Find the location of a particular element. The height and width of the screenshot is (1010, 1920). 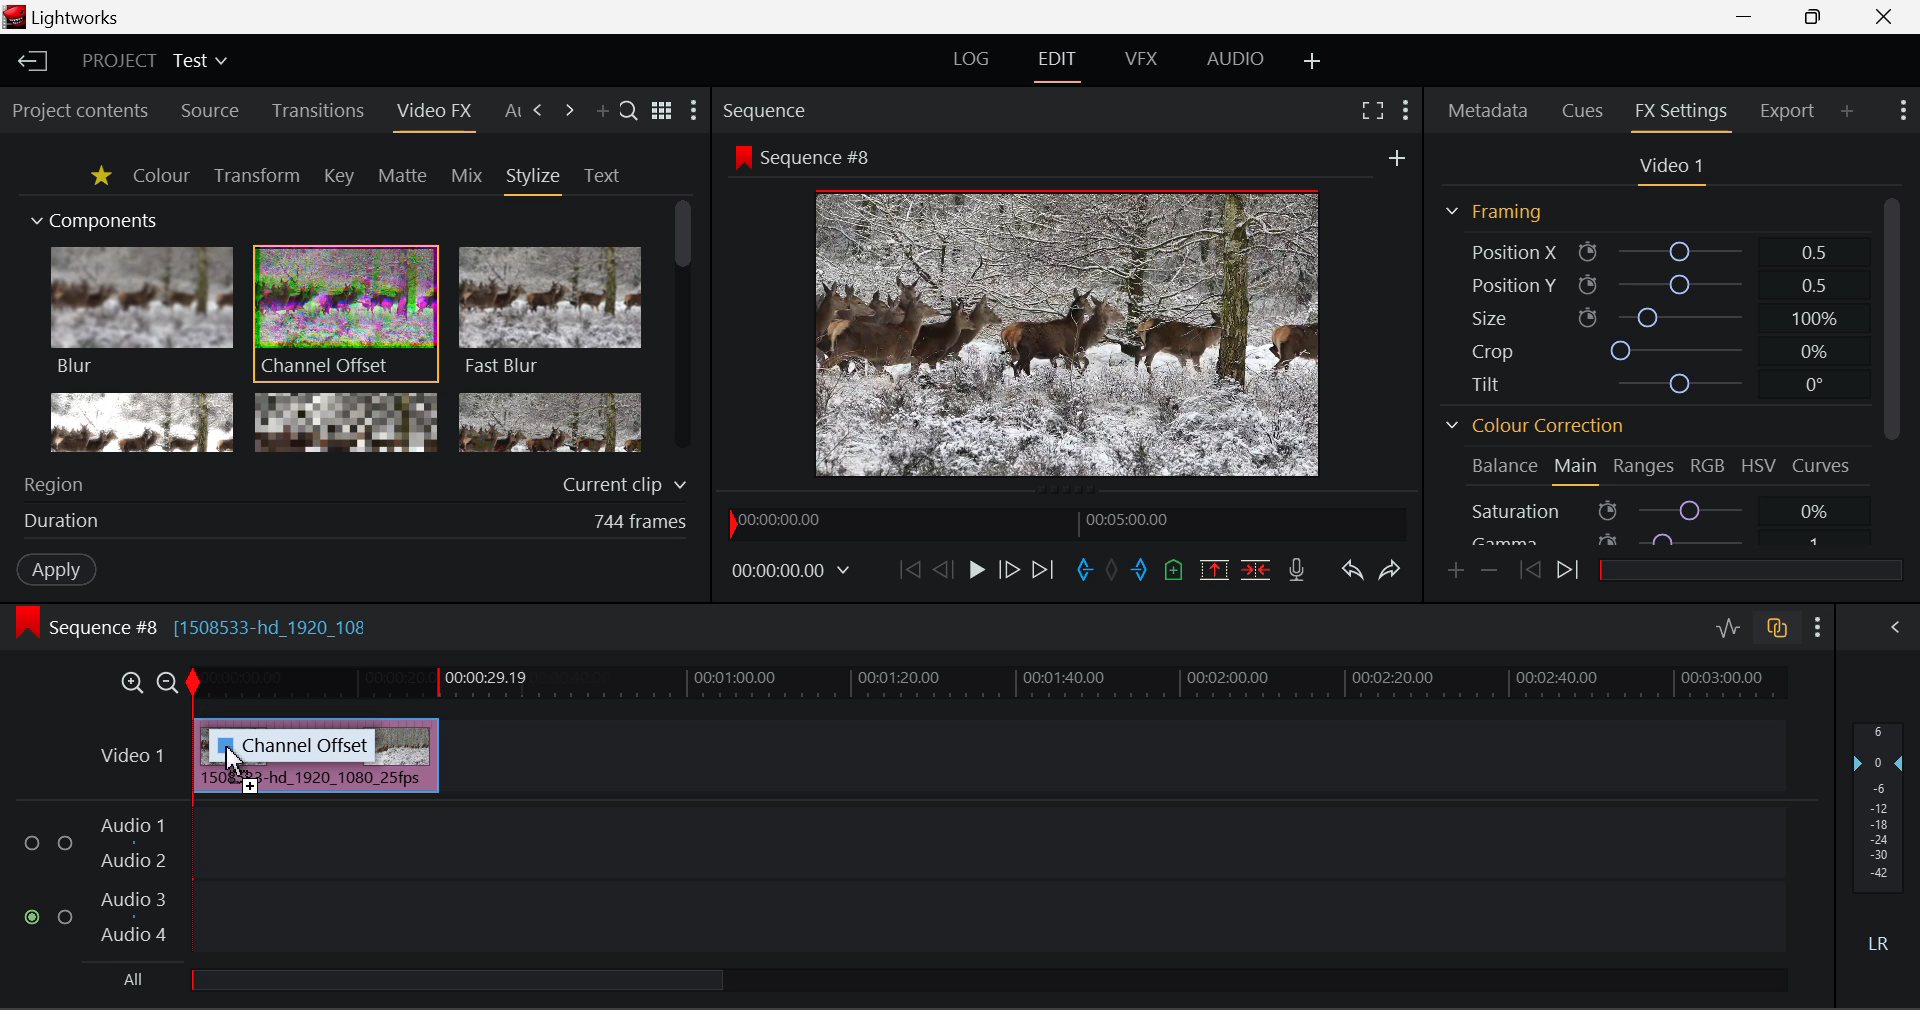

Restore Down is located at coordinates (1751, 18).